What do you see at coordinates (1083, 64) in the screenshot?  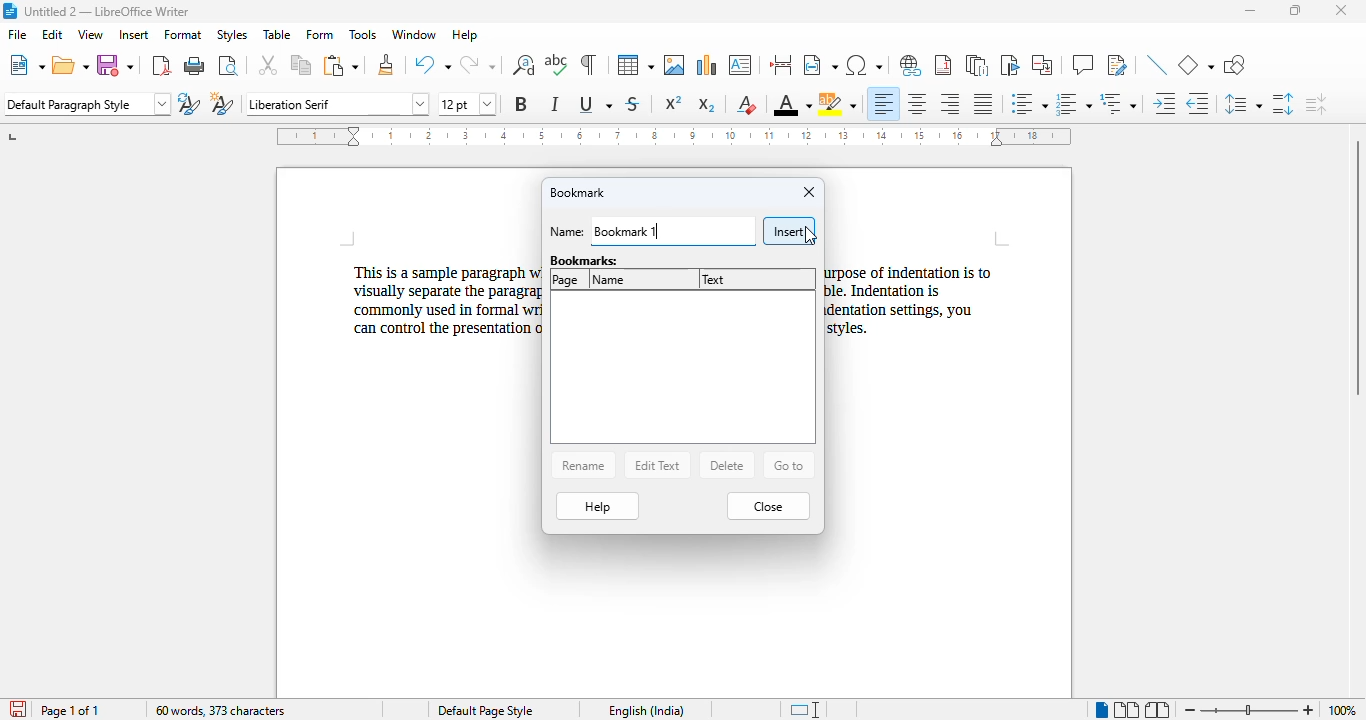 I see `insert comment` at bounding box center [1083, 64].